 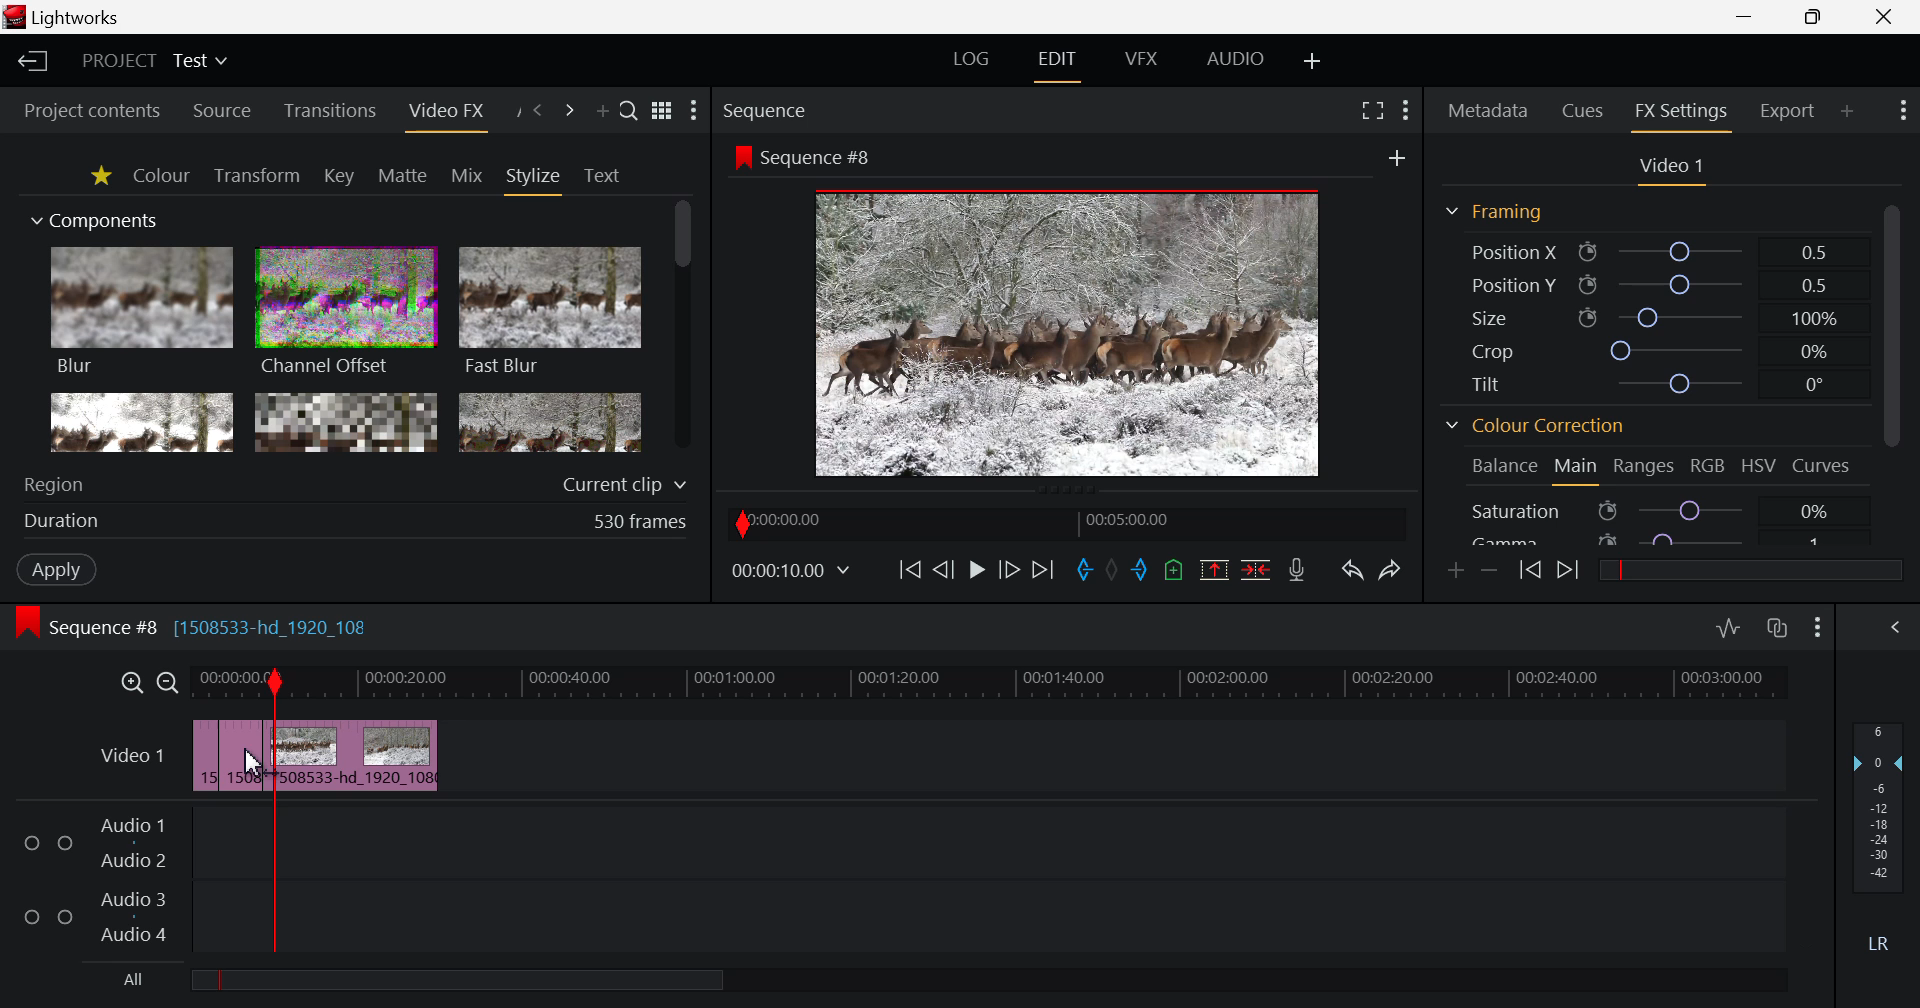 What do you see at coordinates (802, 109) in the screenshot?
I see `Sequence` at bounding box center [802, 109].